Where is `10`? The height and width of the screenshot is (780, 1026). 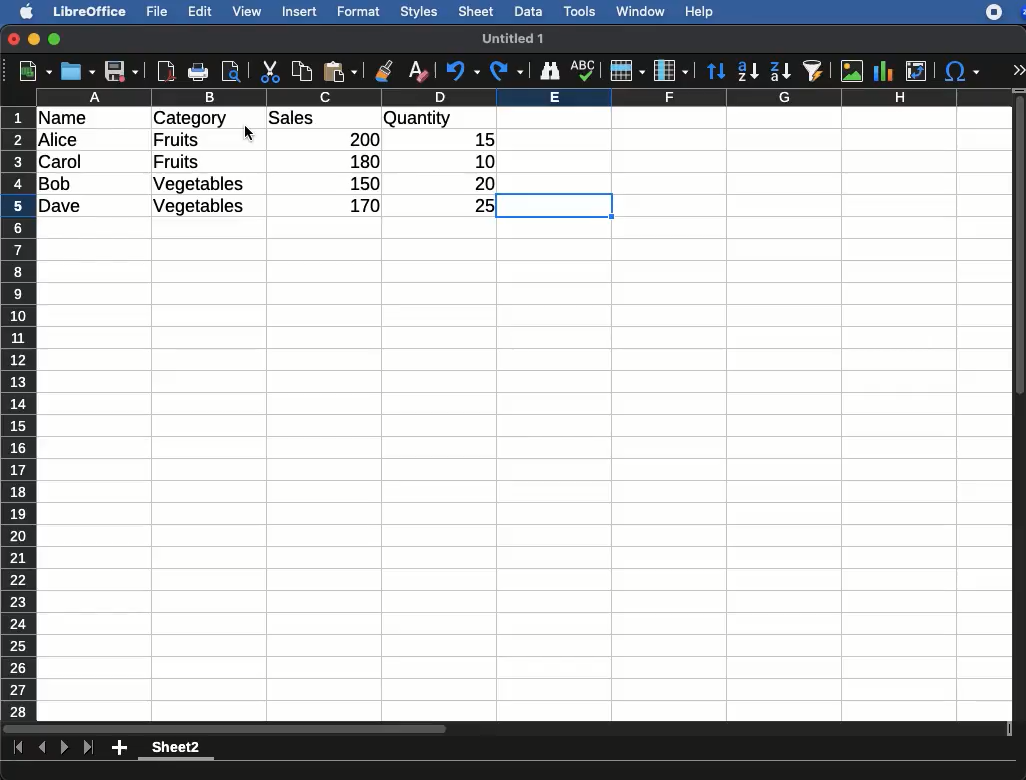 10 is located at coordinates (479, 160).